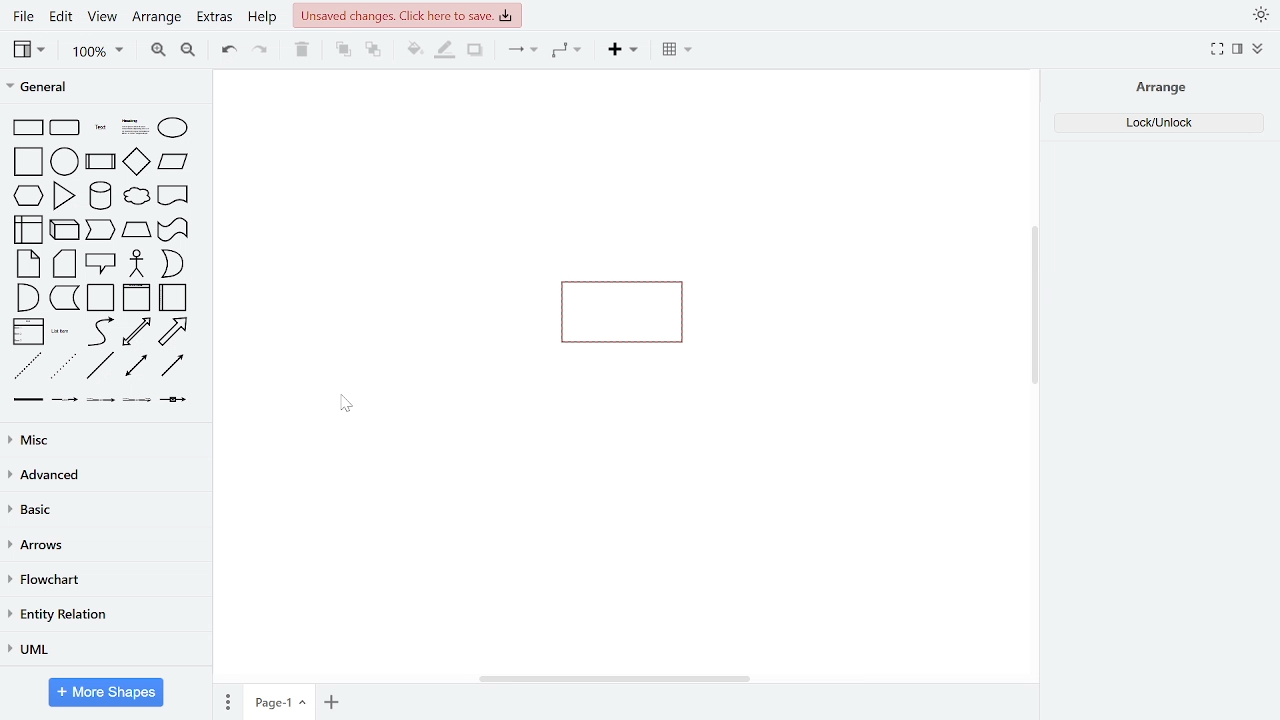 The width and height of the screenshot is (1280, 720). I want to click on bidirectional arrow, so click(136, 333).